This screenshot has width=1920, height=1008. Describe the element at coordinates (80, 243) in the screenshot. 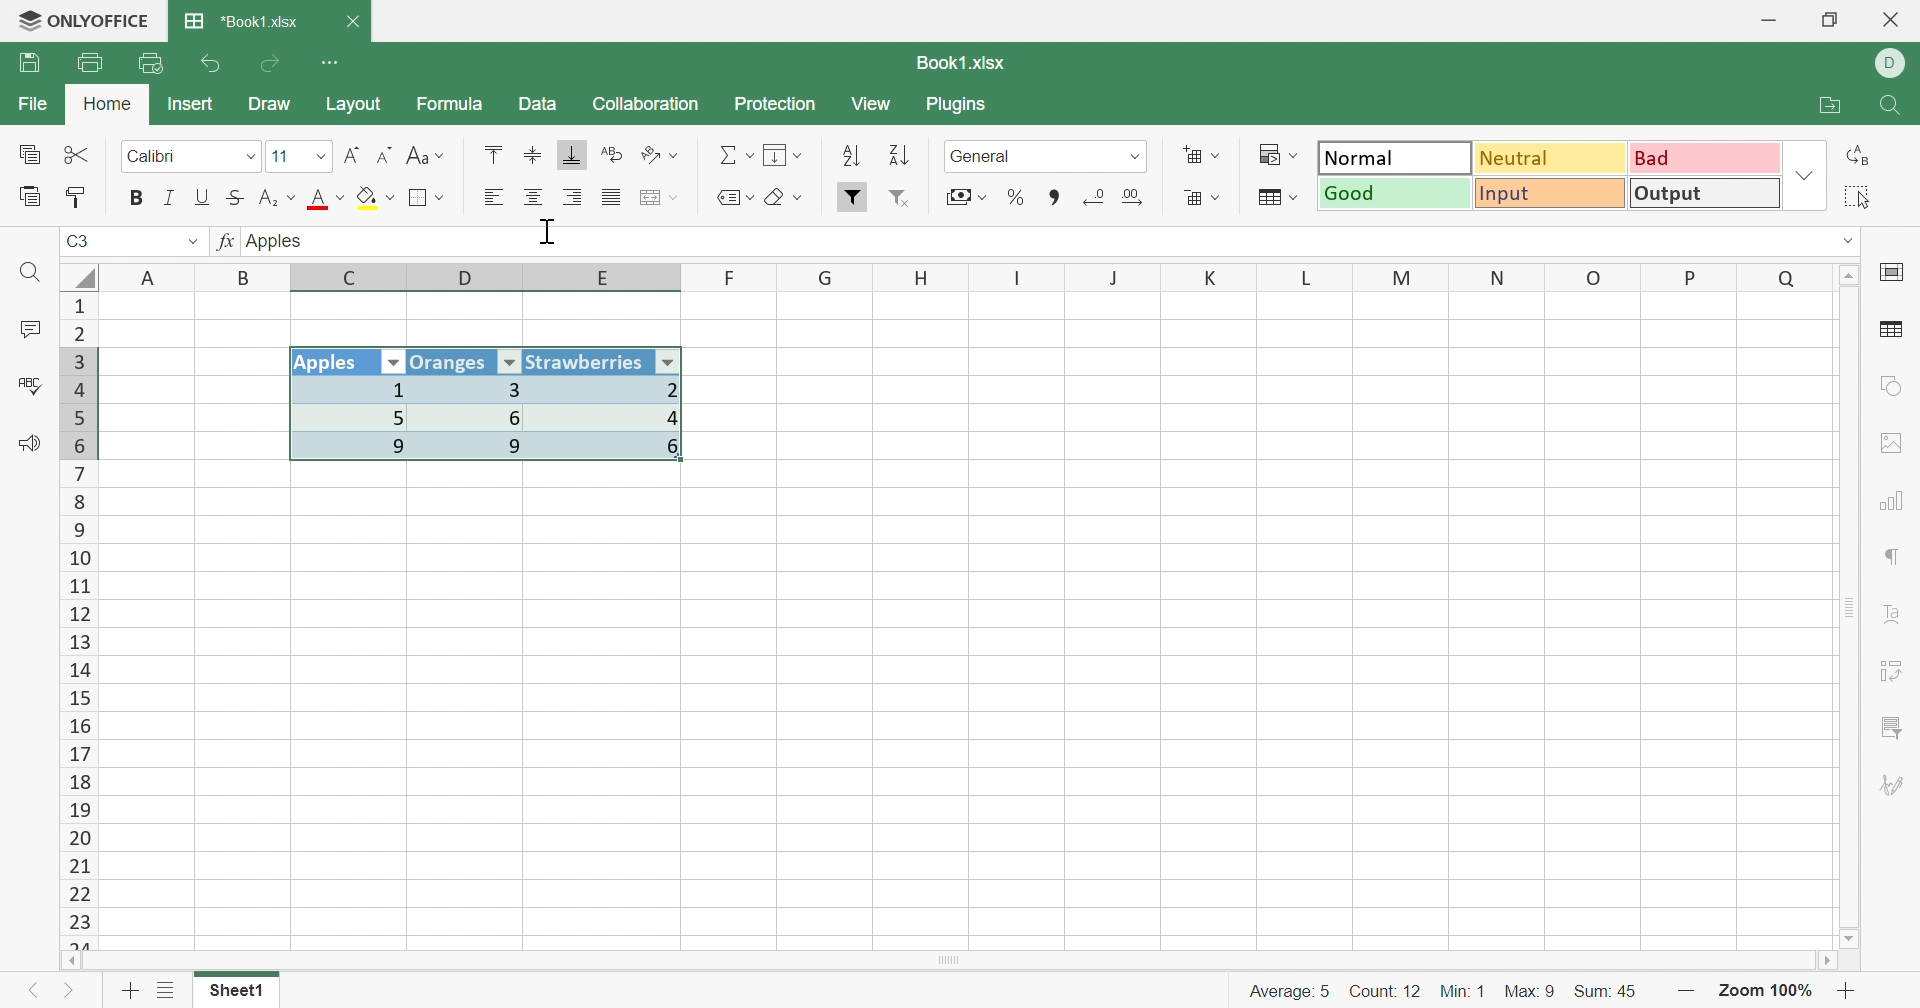

I see `C3` at that location.